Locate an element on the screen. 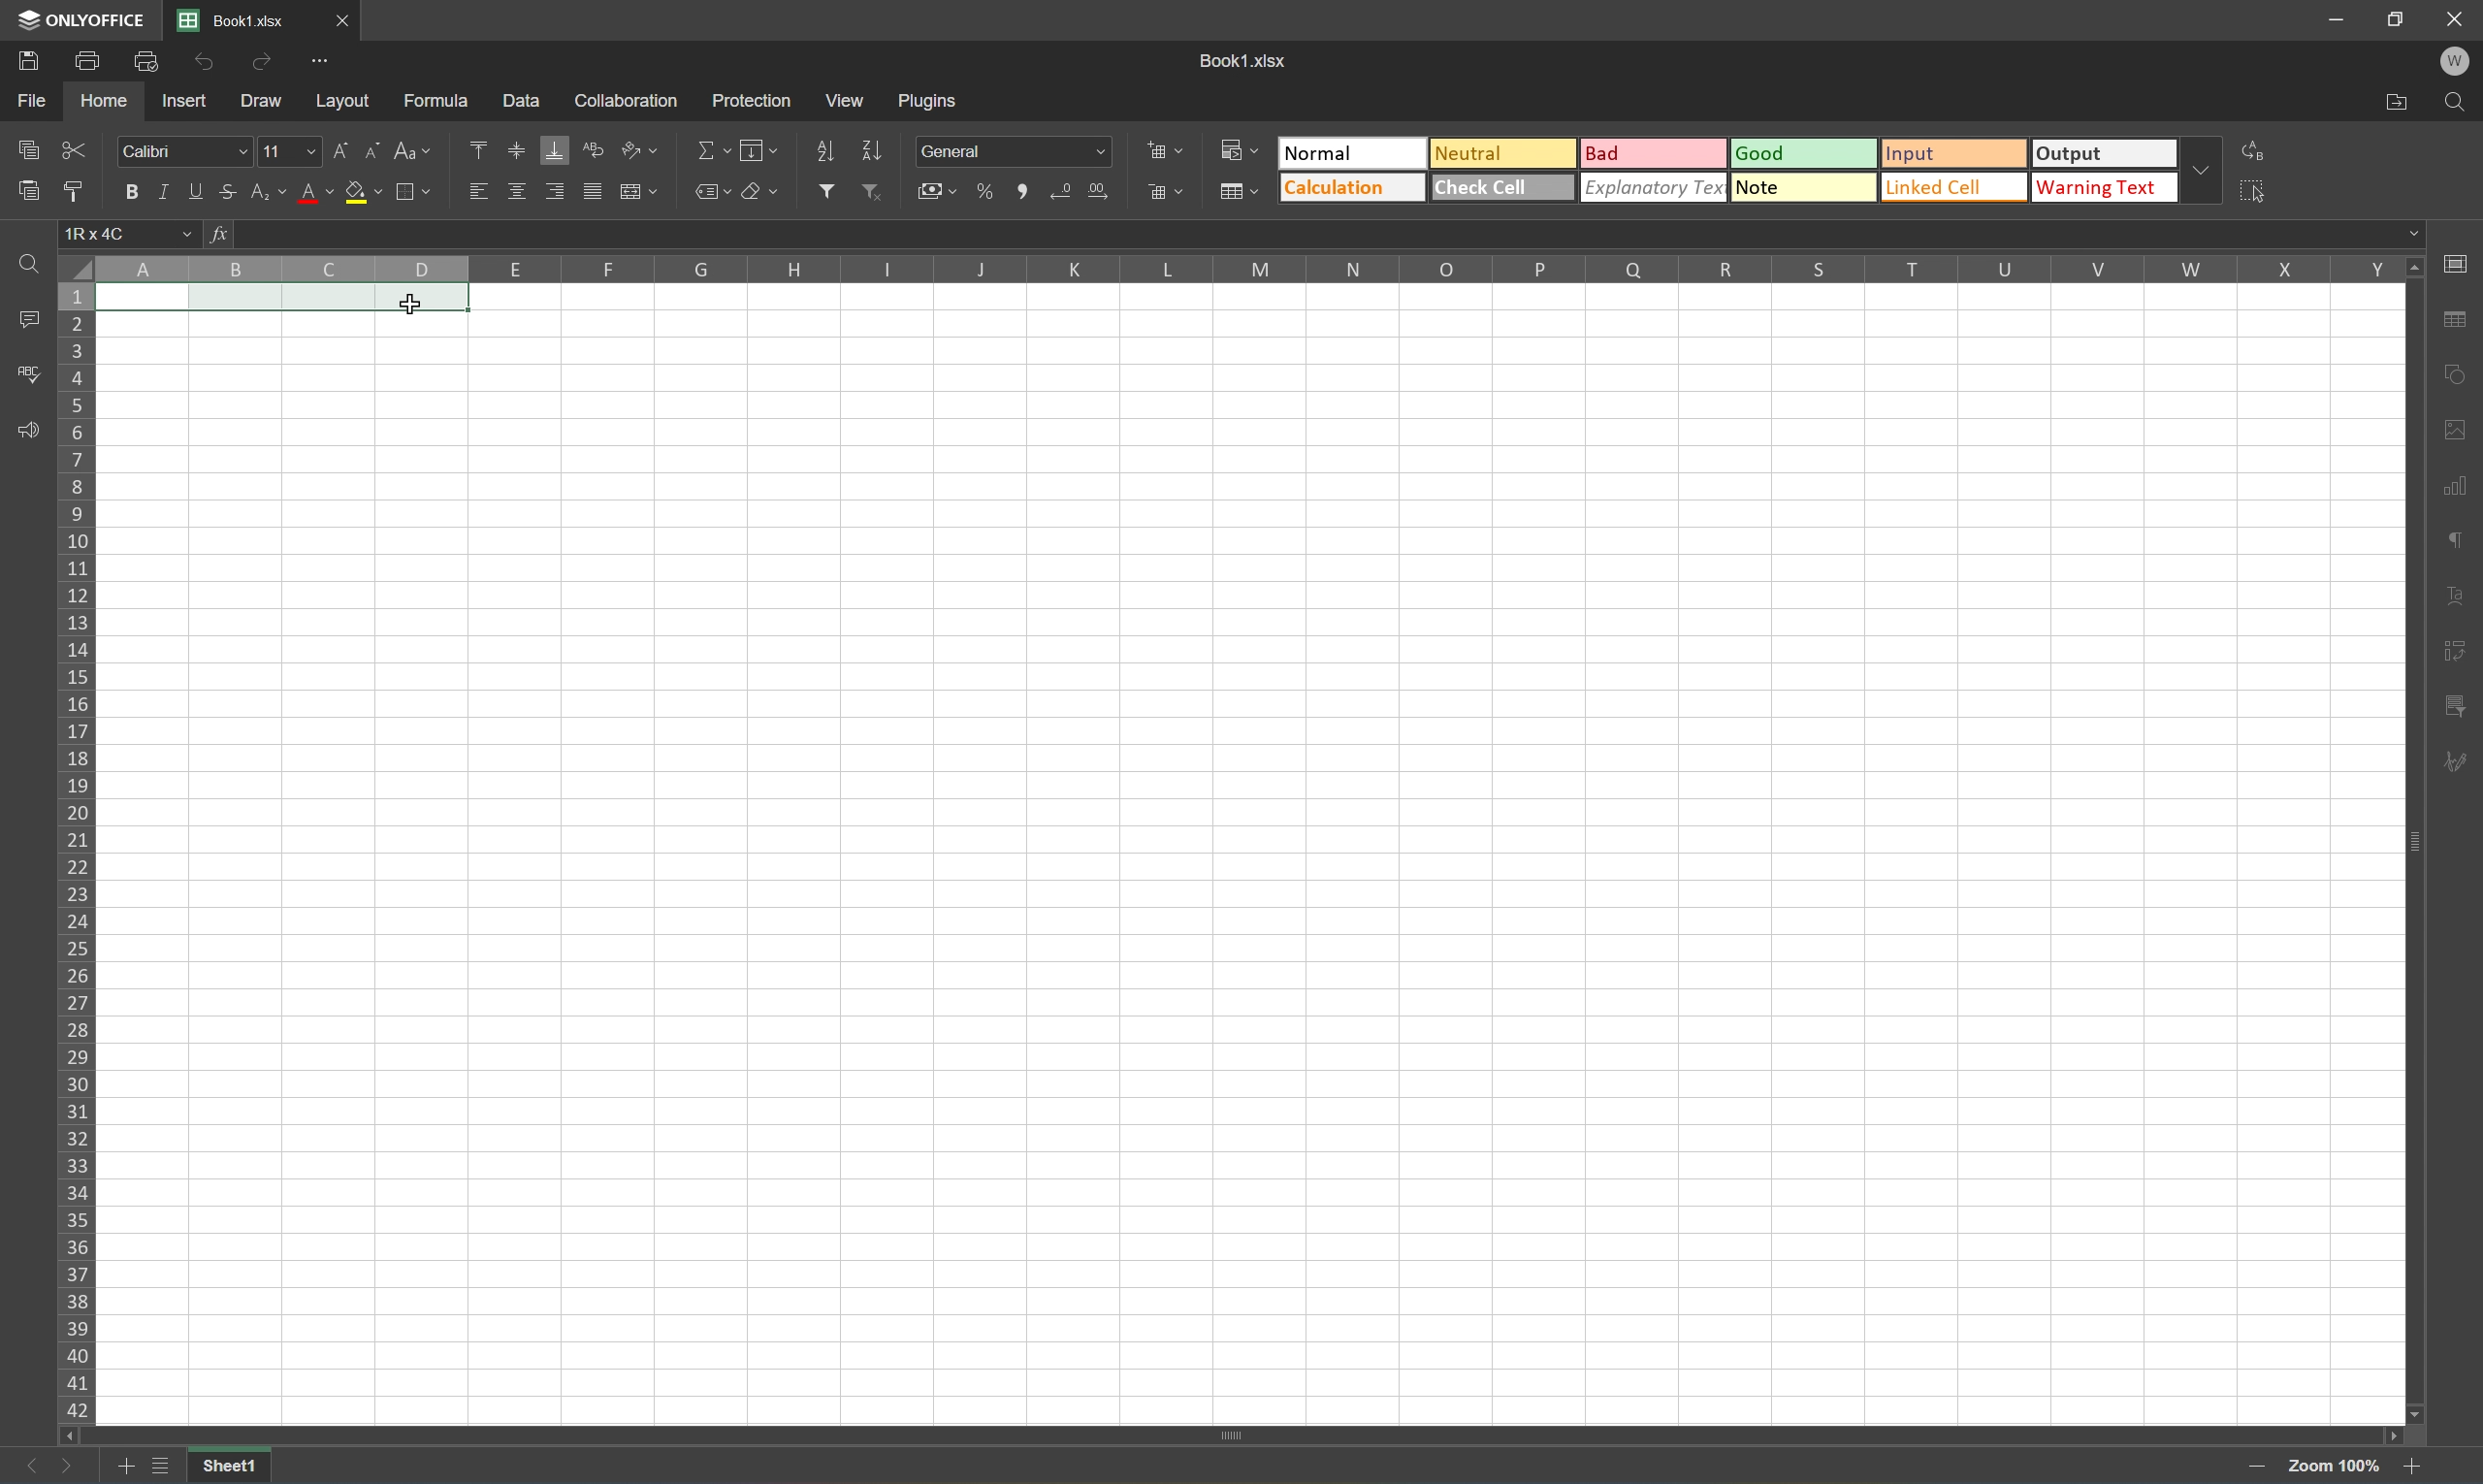 The height and width of the screenshot is (1484, 2483). Bold is located at coordinates (129, 189).